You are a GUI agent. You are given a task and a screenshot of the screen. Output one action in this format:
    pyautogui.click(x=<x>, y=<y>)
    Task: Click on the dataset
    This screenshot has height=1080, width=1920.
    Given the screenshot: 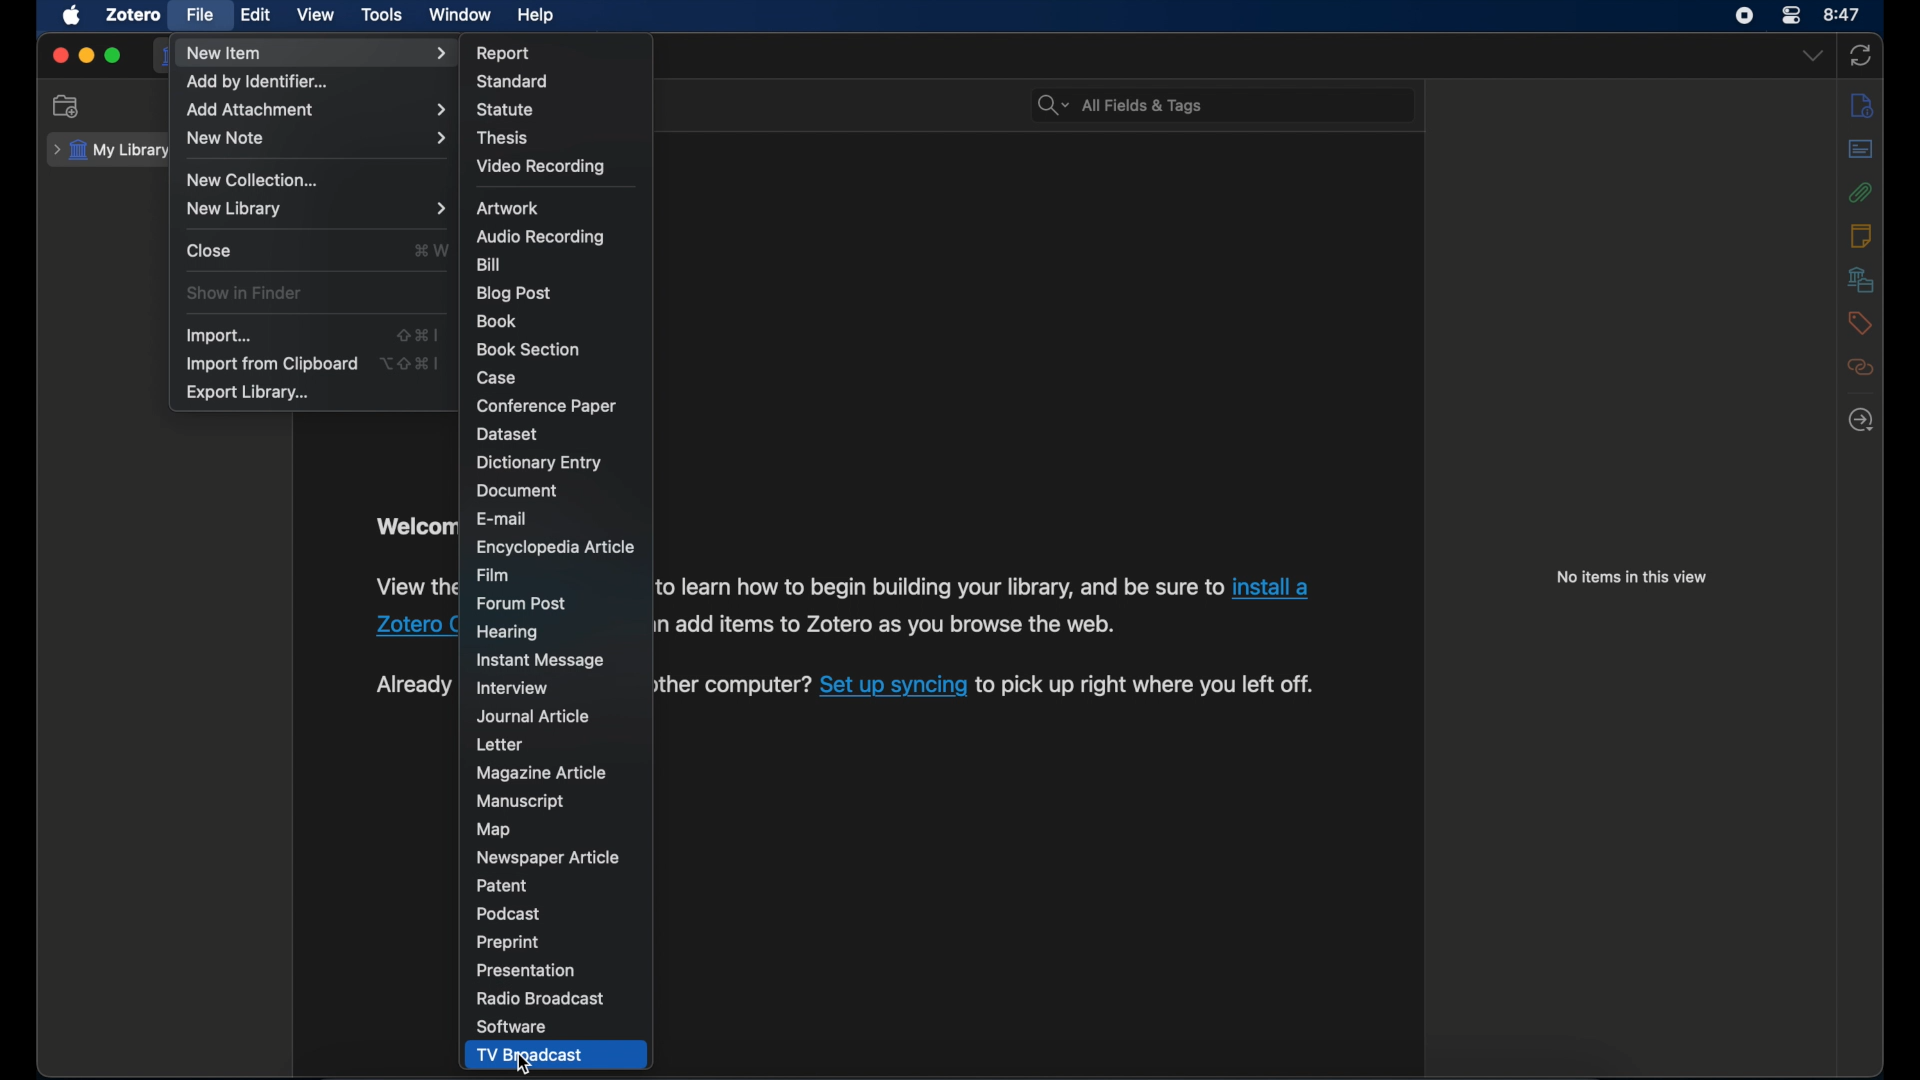 What is the action you would take?
    pyautogui.click(x=511, y=434)
    